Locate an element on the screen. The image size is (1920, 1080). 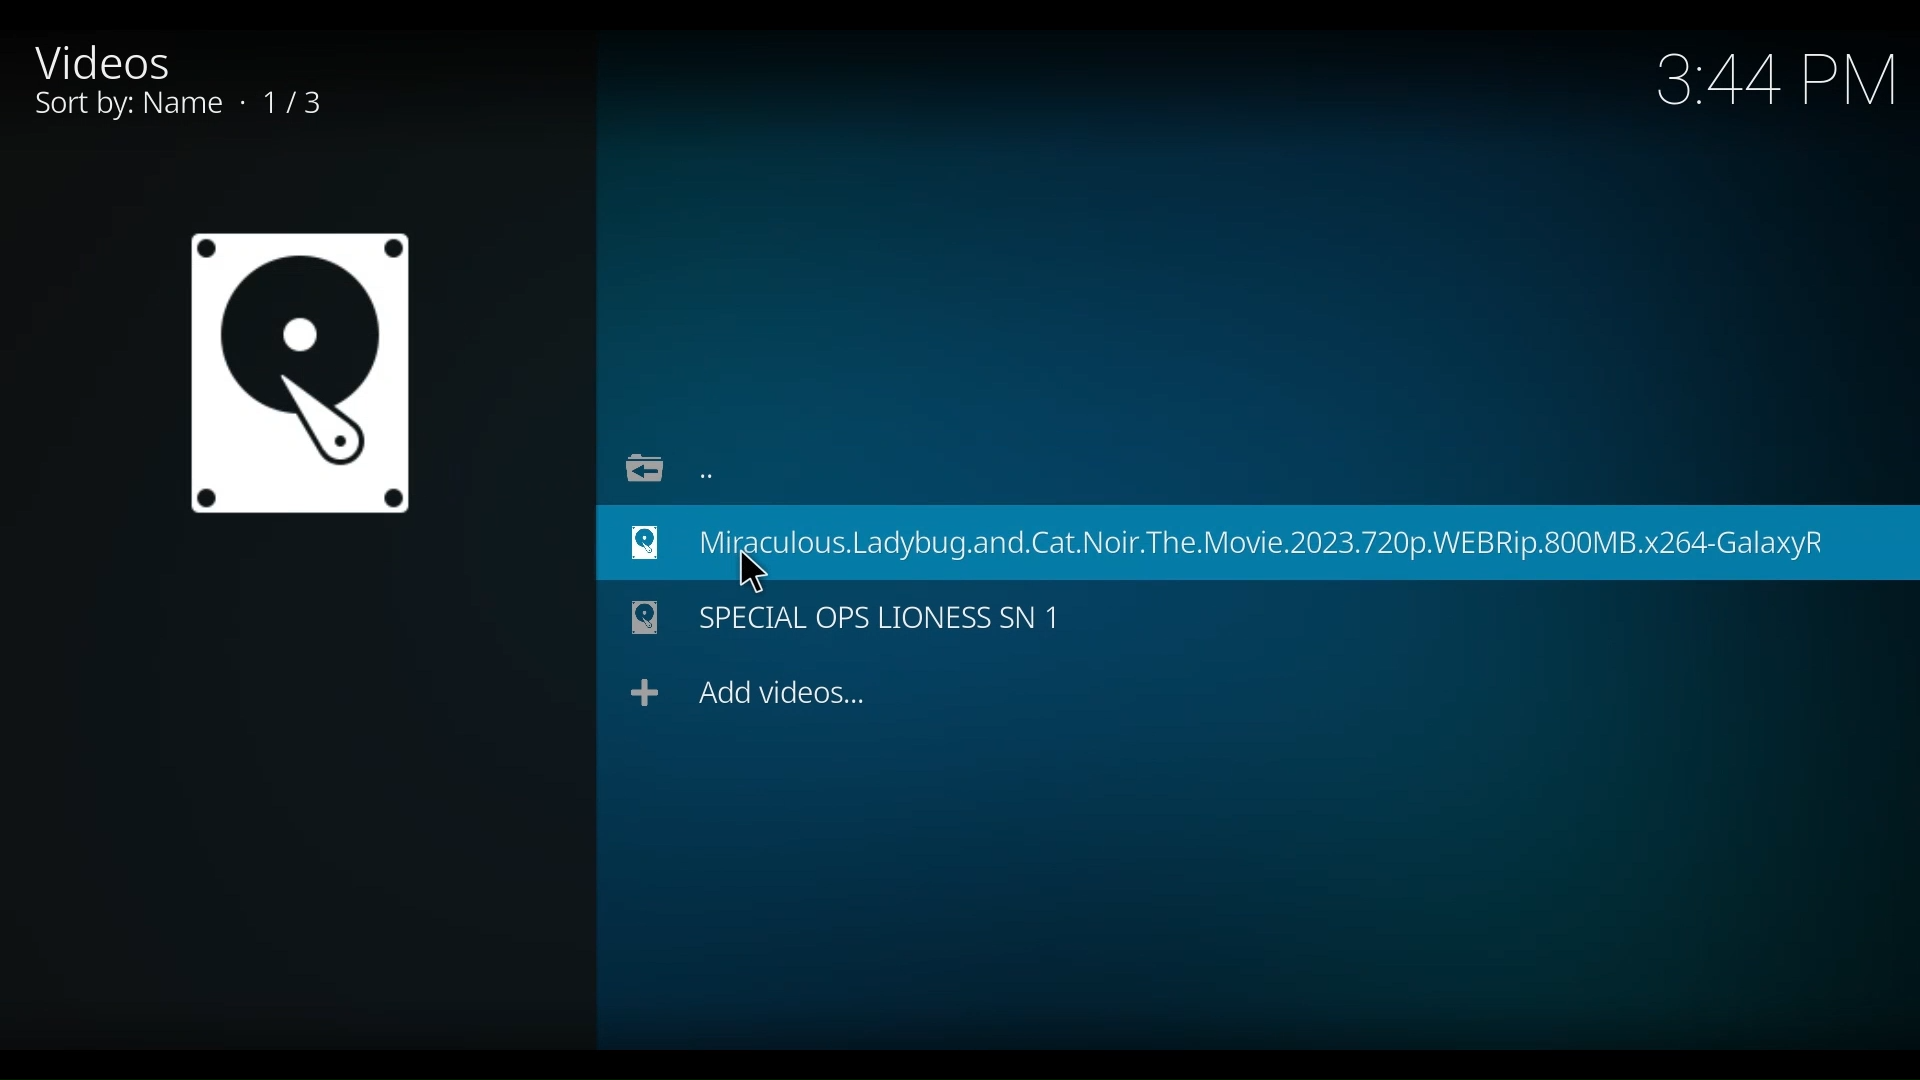
time is located at coordinates (1778, 83).